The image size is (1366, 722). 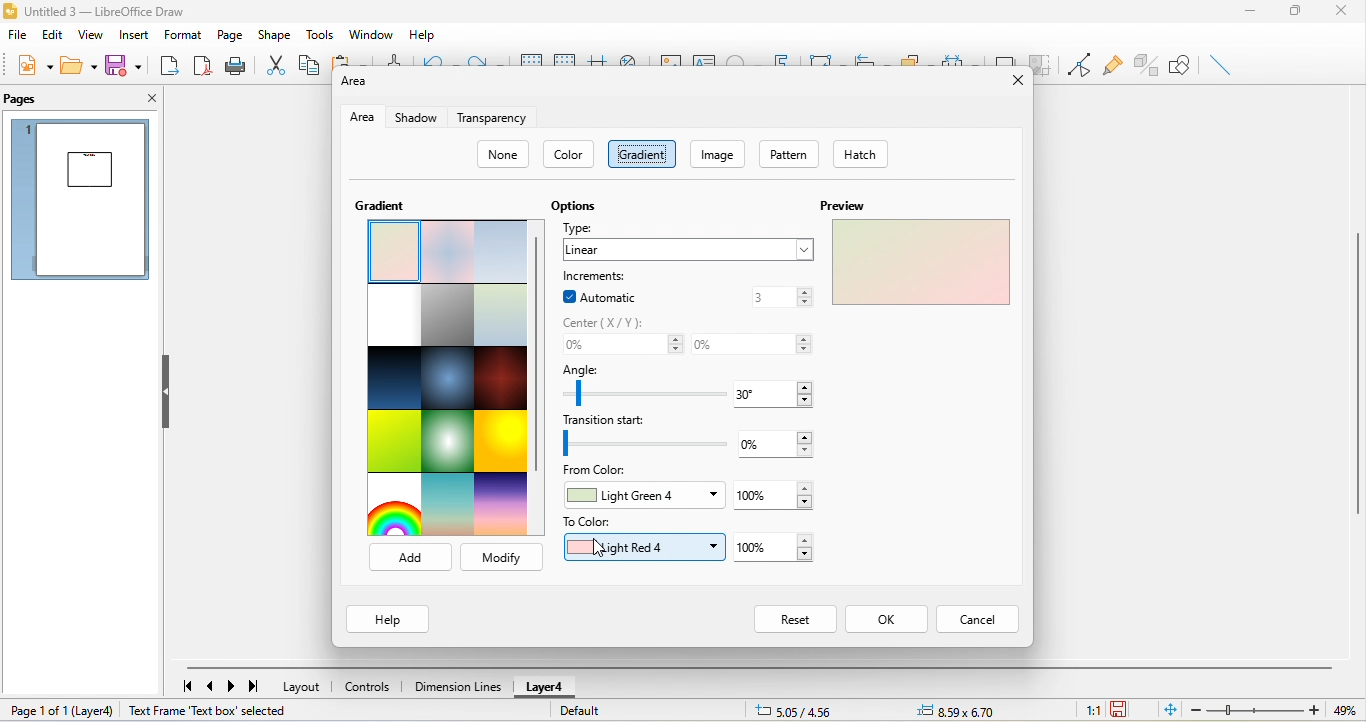 I want to click on reset, so click(x=794, y=618).